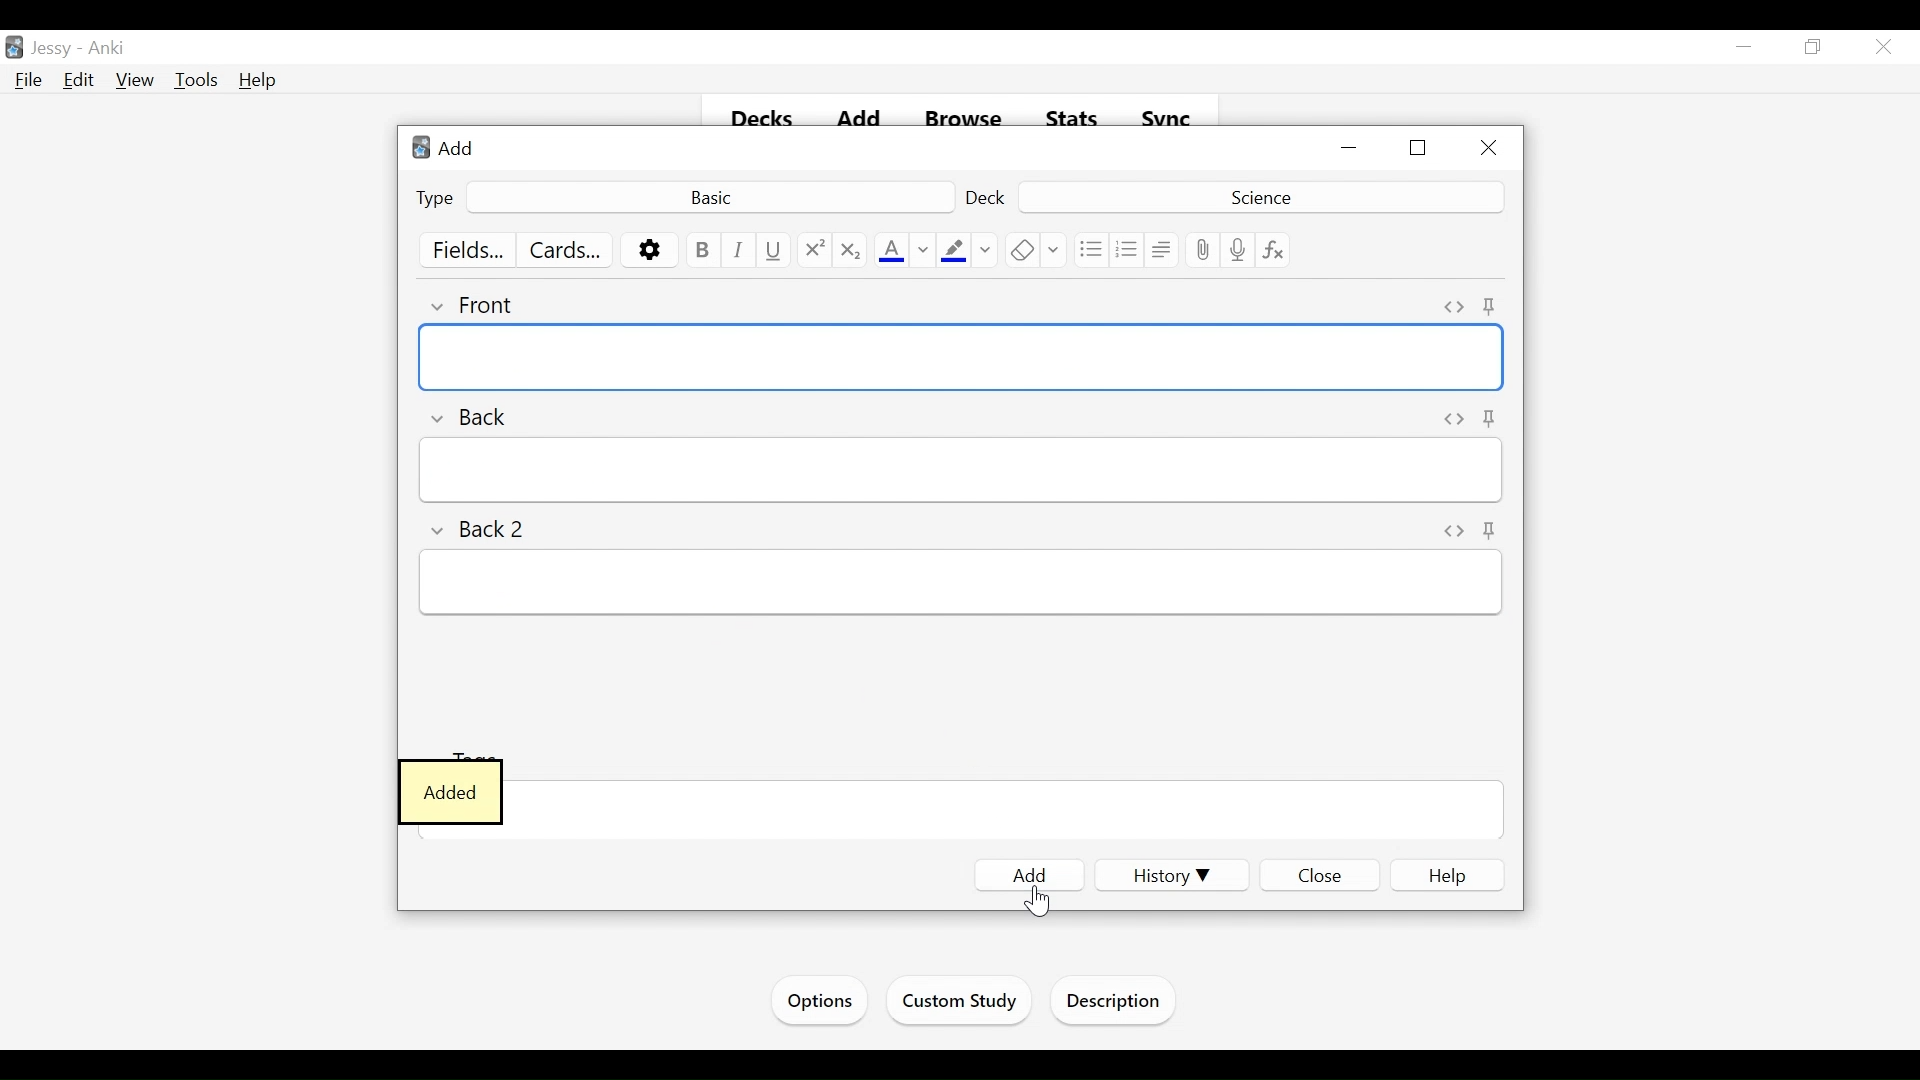 The image size is (1920, 1080). I want to click on Alignment, so click(1162, 250).